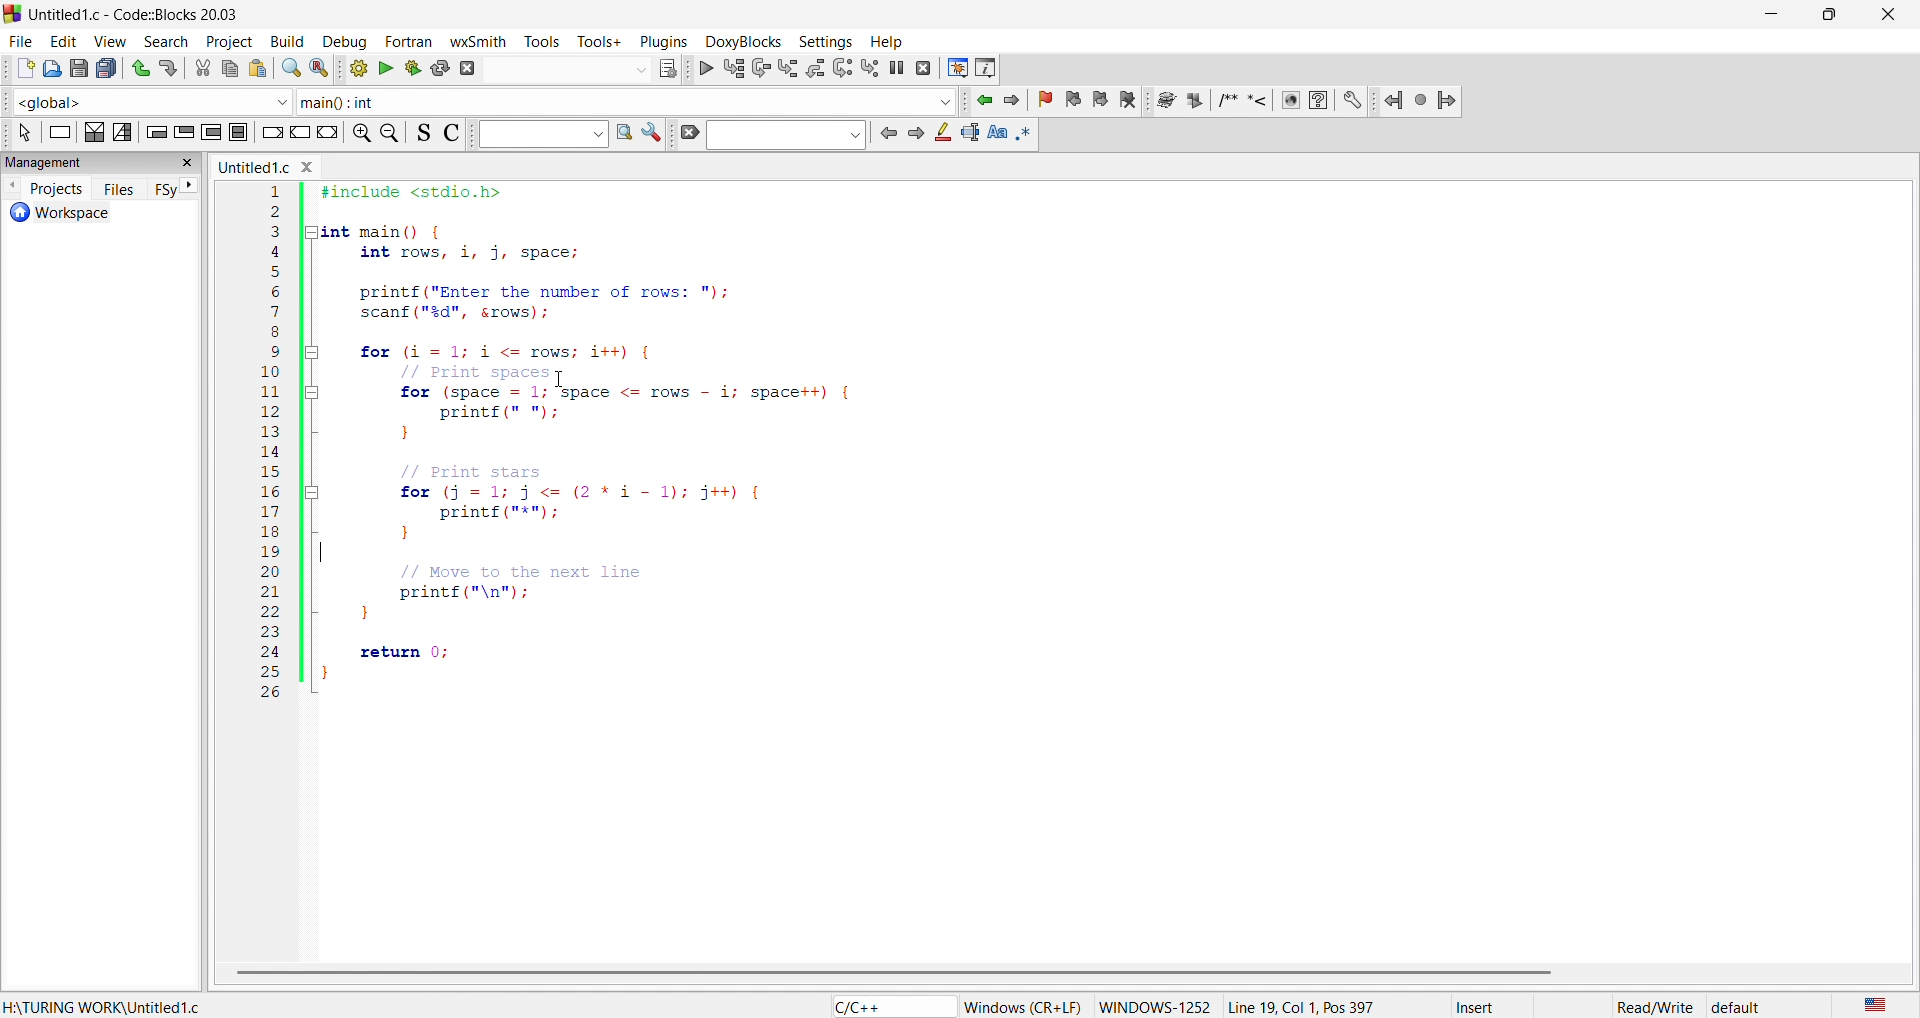 The height and width of the screenshot is (1018, 1920). What do you see at coordinates (191, 187) in the screenshot?
I see `next` at bounding box center [191, 187].